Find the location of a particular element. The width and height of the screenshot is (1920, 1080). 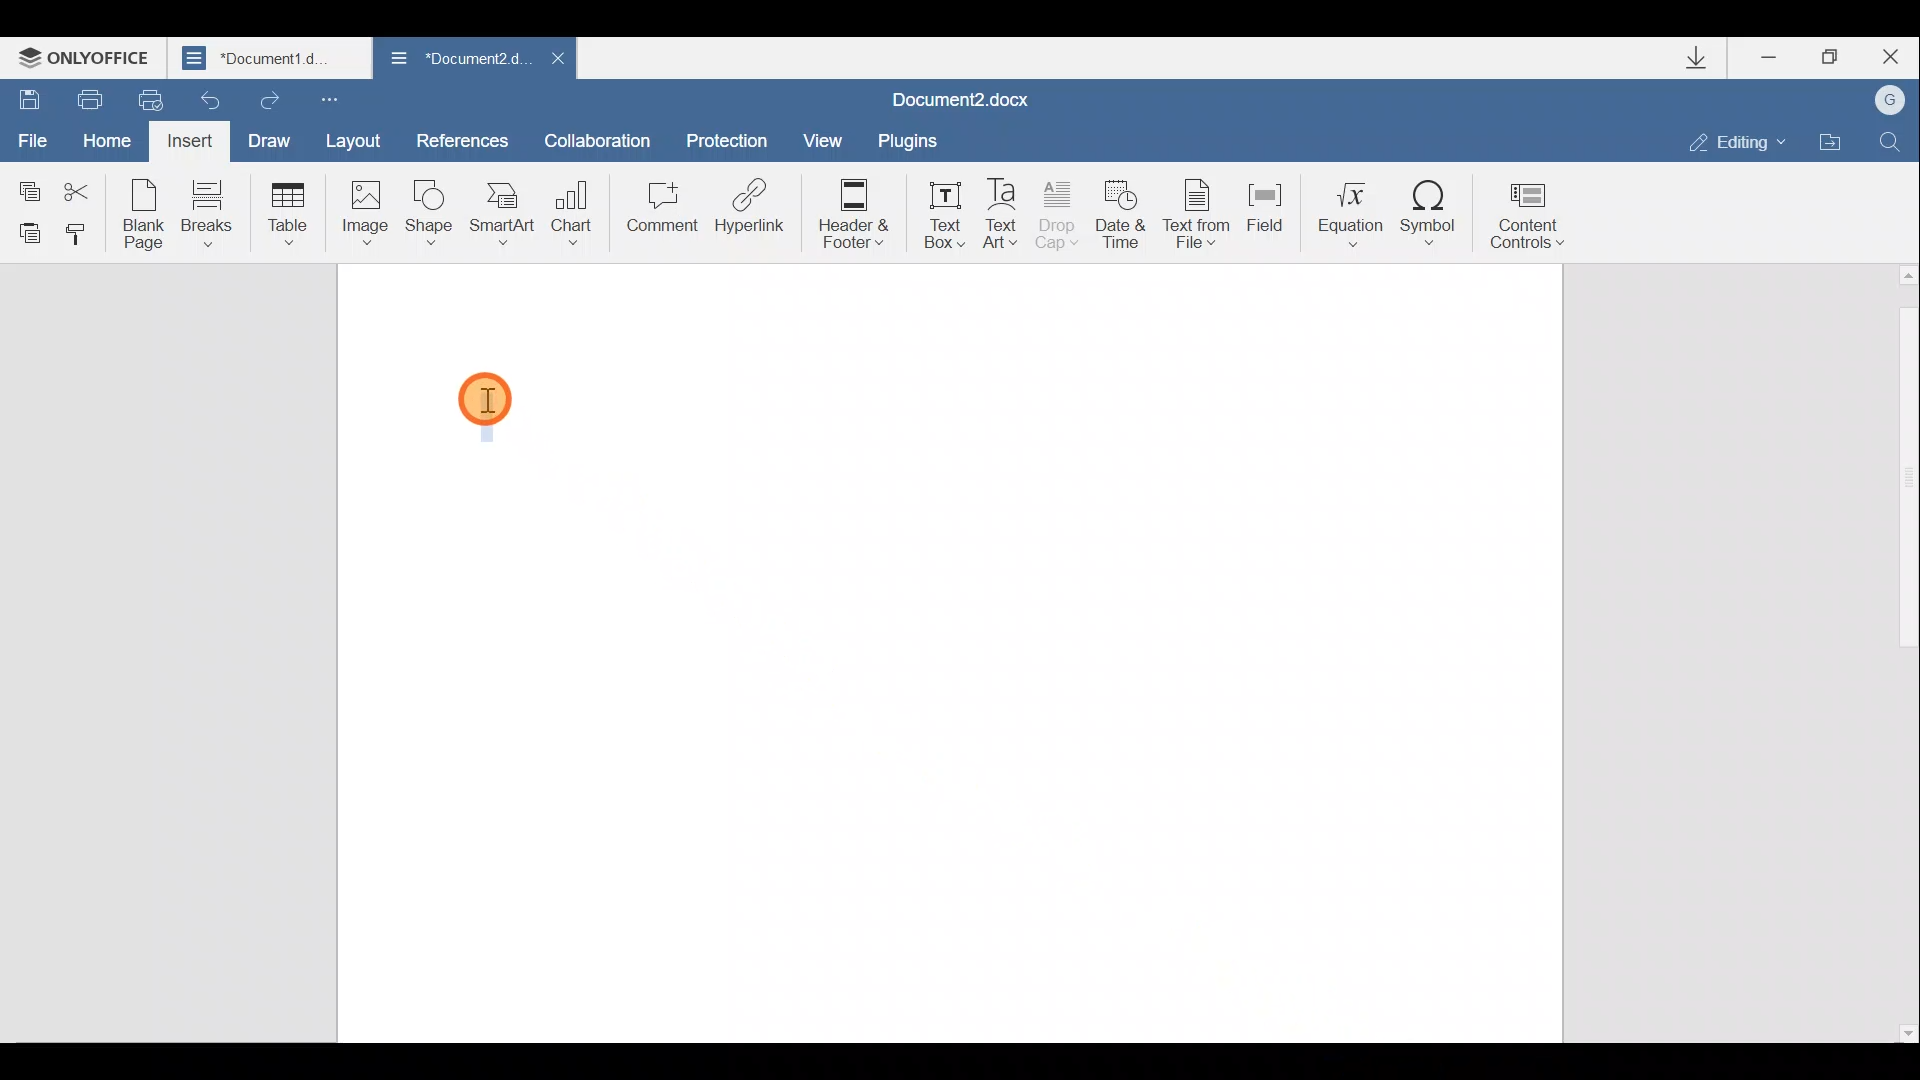

Close is located at coordinates (1897, 56).